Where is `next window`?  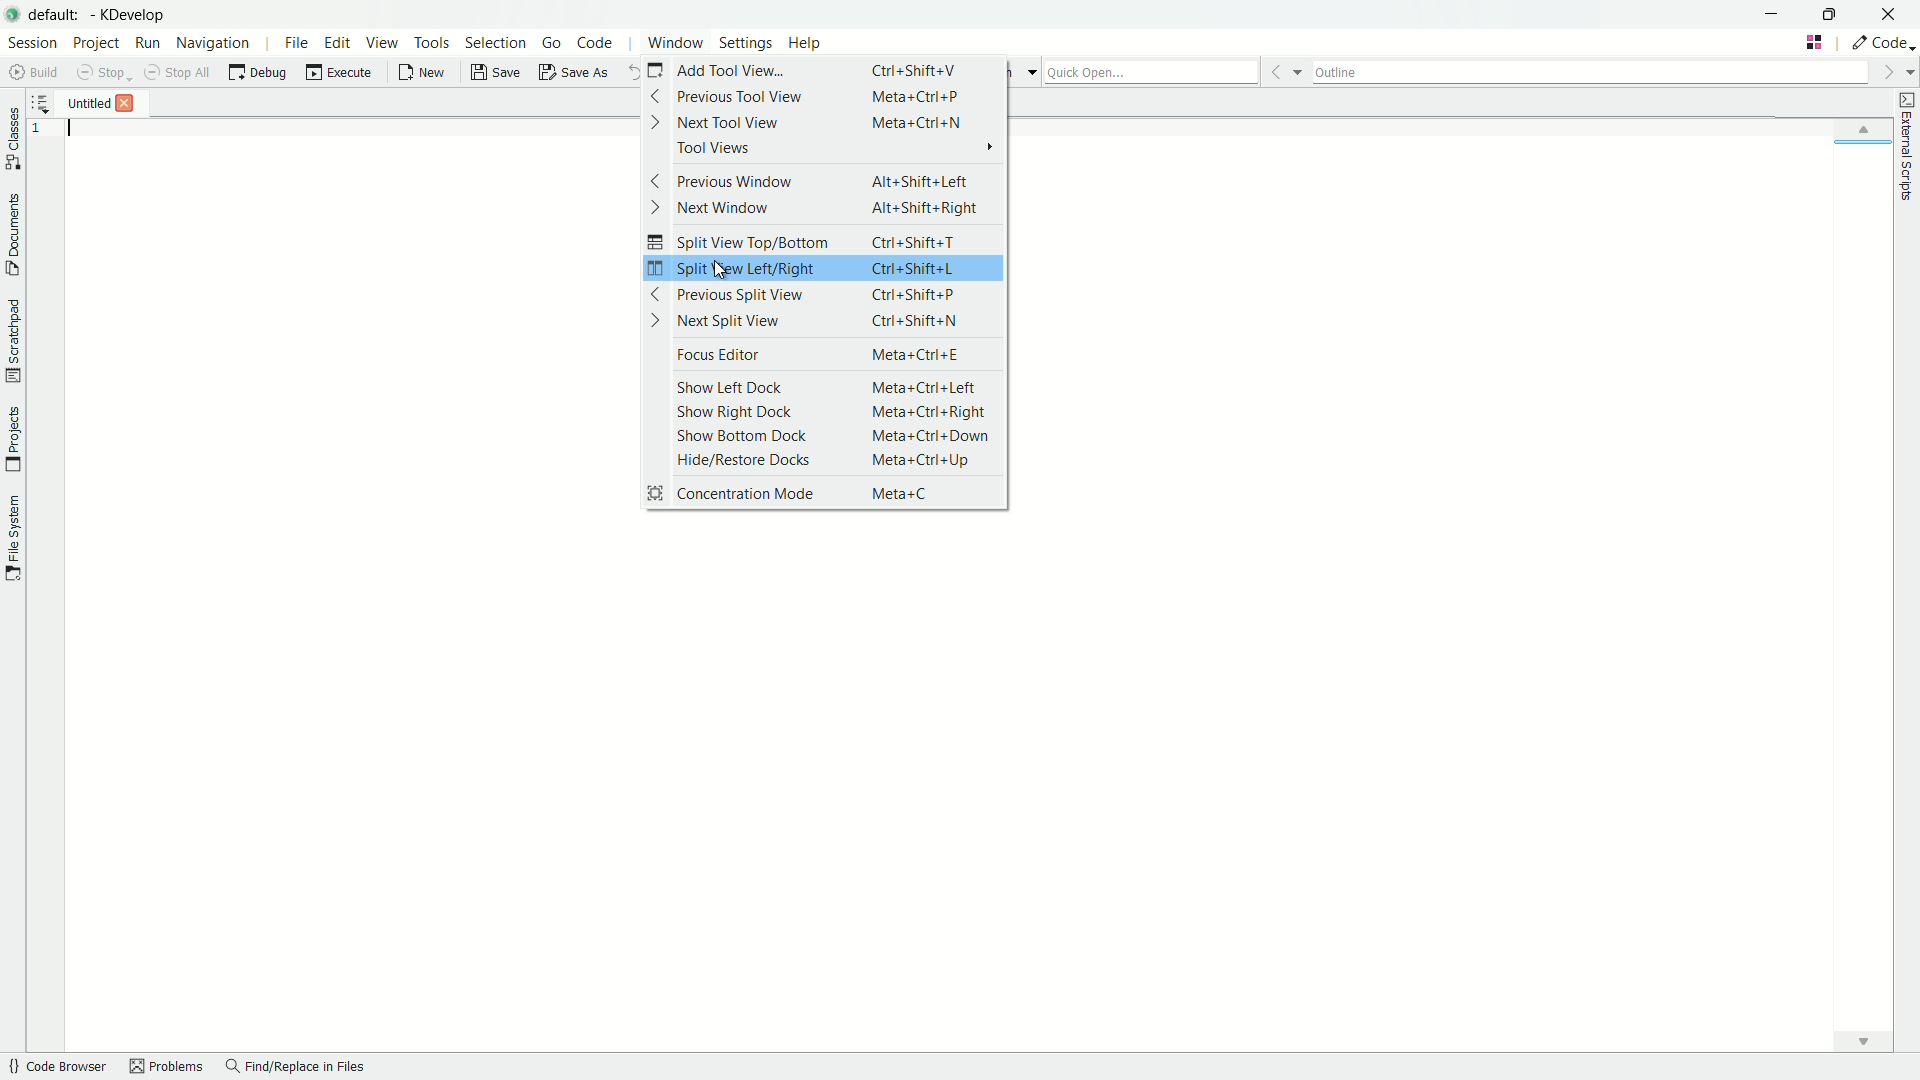 next window is located at coordinates (741, 205).